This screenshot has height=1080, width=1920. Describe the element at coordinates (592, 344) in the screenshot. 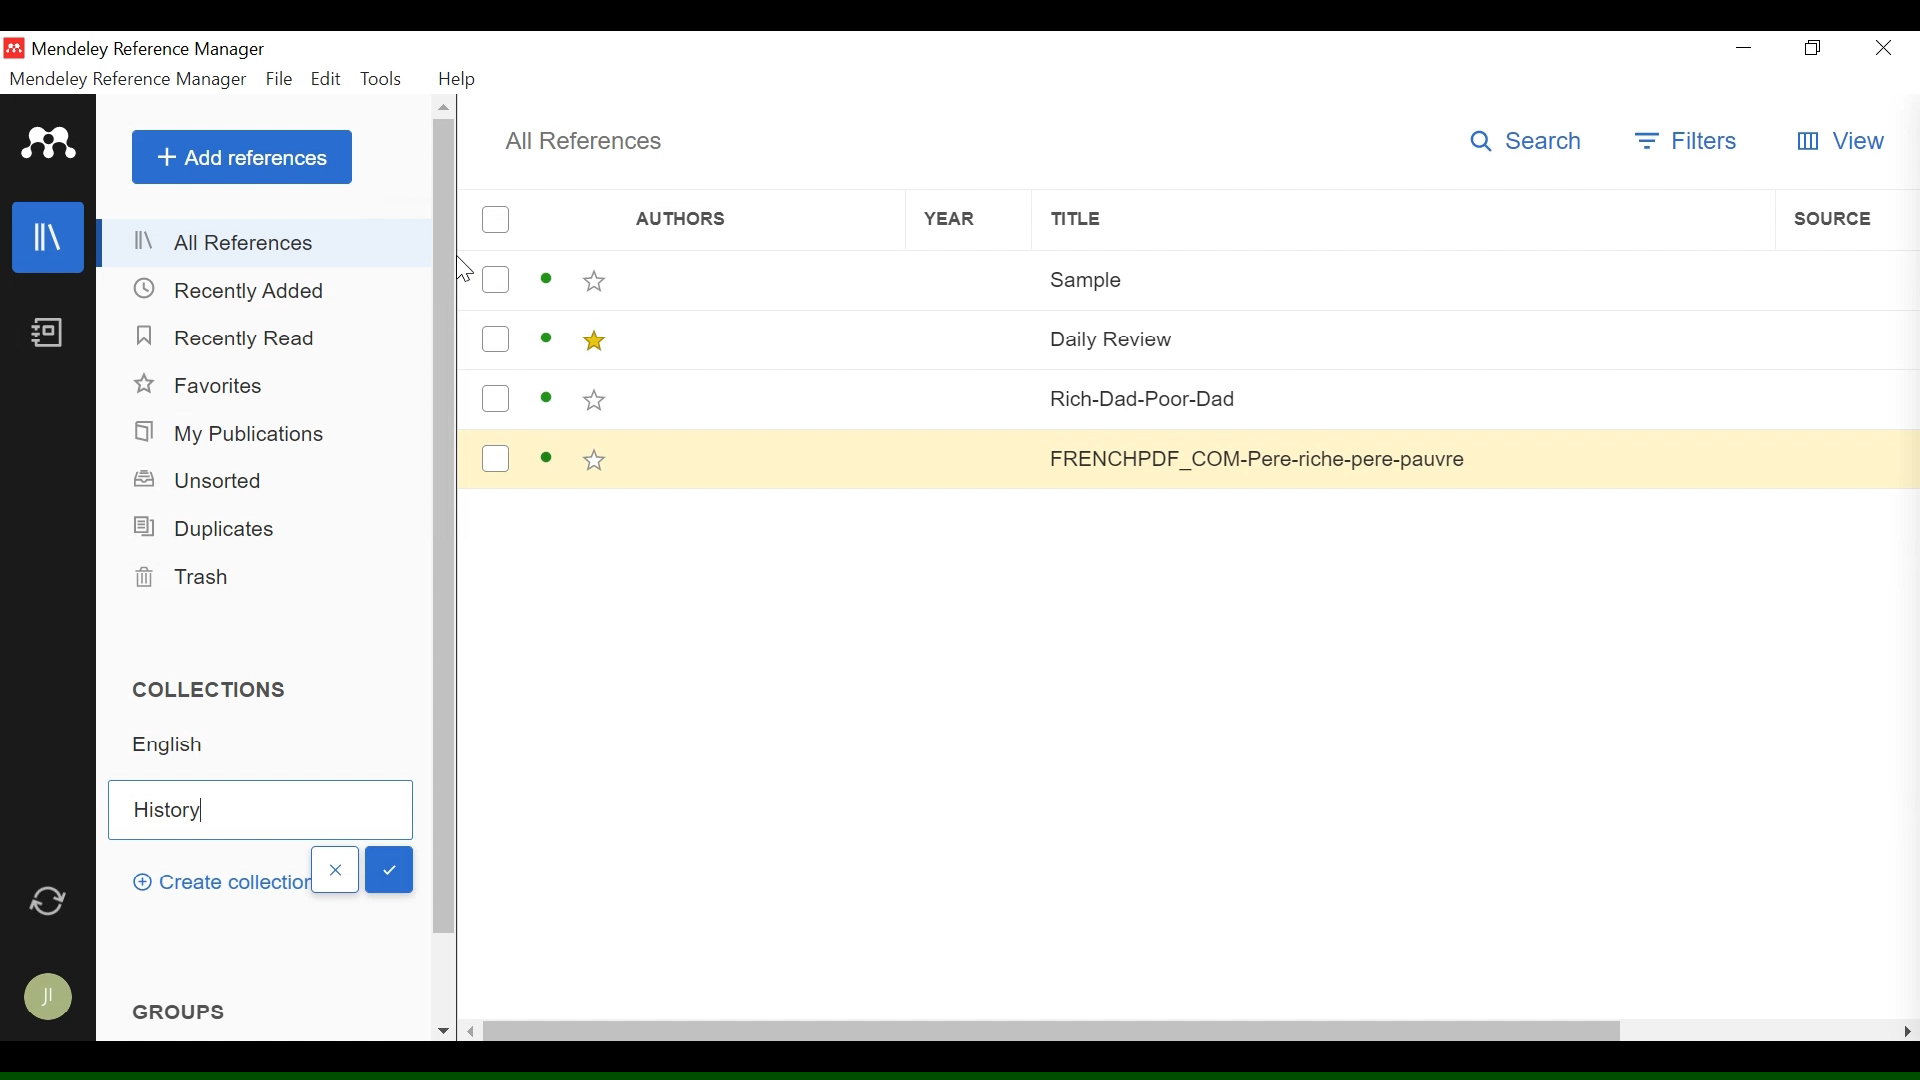

I see `Toggle favorites` at that location.